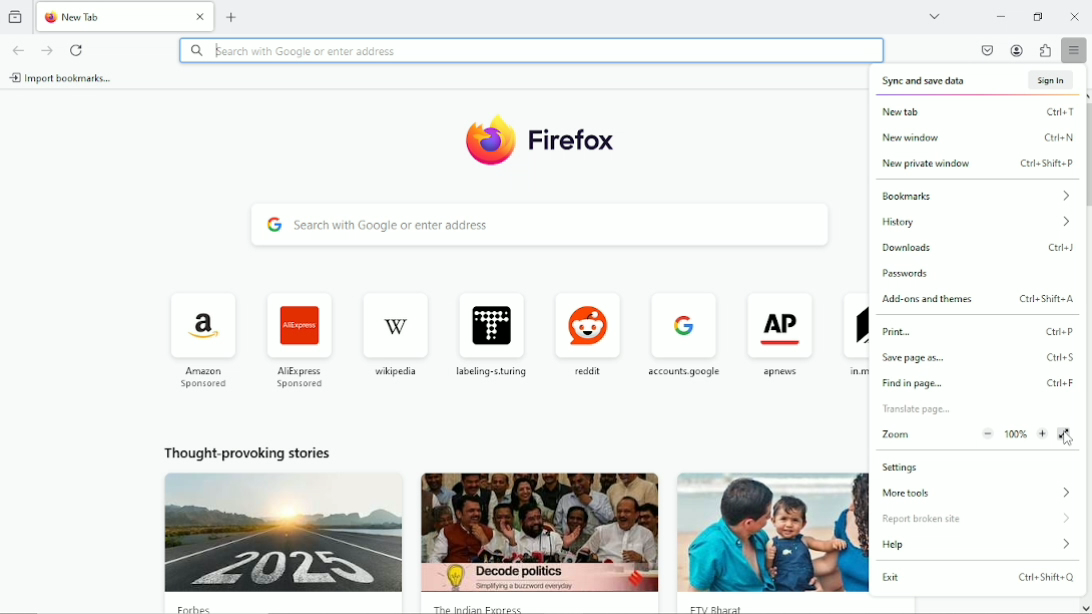 The width and height of the screenshot is (1092, 614). What do you see at coordinates (980, 493) in the screenshot?
I see `more tools` at bounding box center [980, 493].